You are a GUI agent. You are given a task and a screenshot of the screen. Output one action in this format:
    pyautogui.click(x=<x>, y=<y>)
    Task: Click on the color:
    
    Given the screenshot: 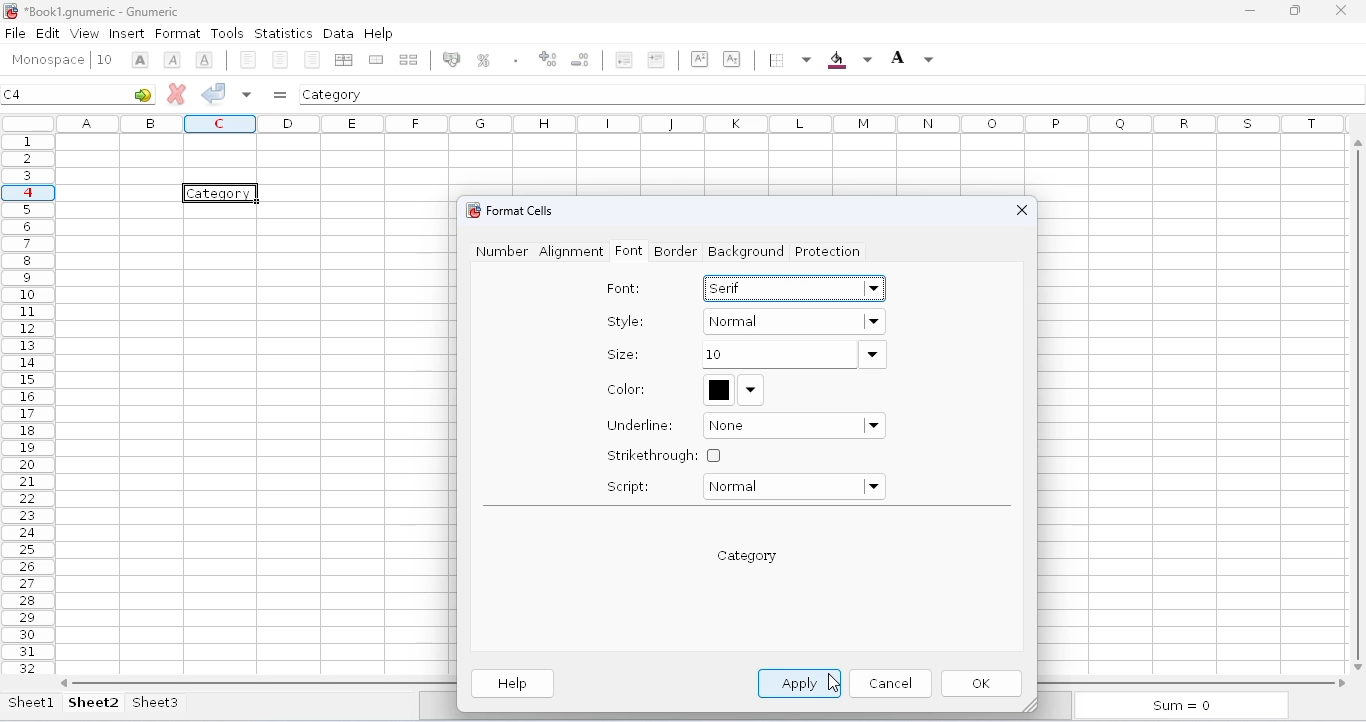 What is the action you would take?
    pyautogui.click(x=627, y=389)
    